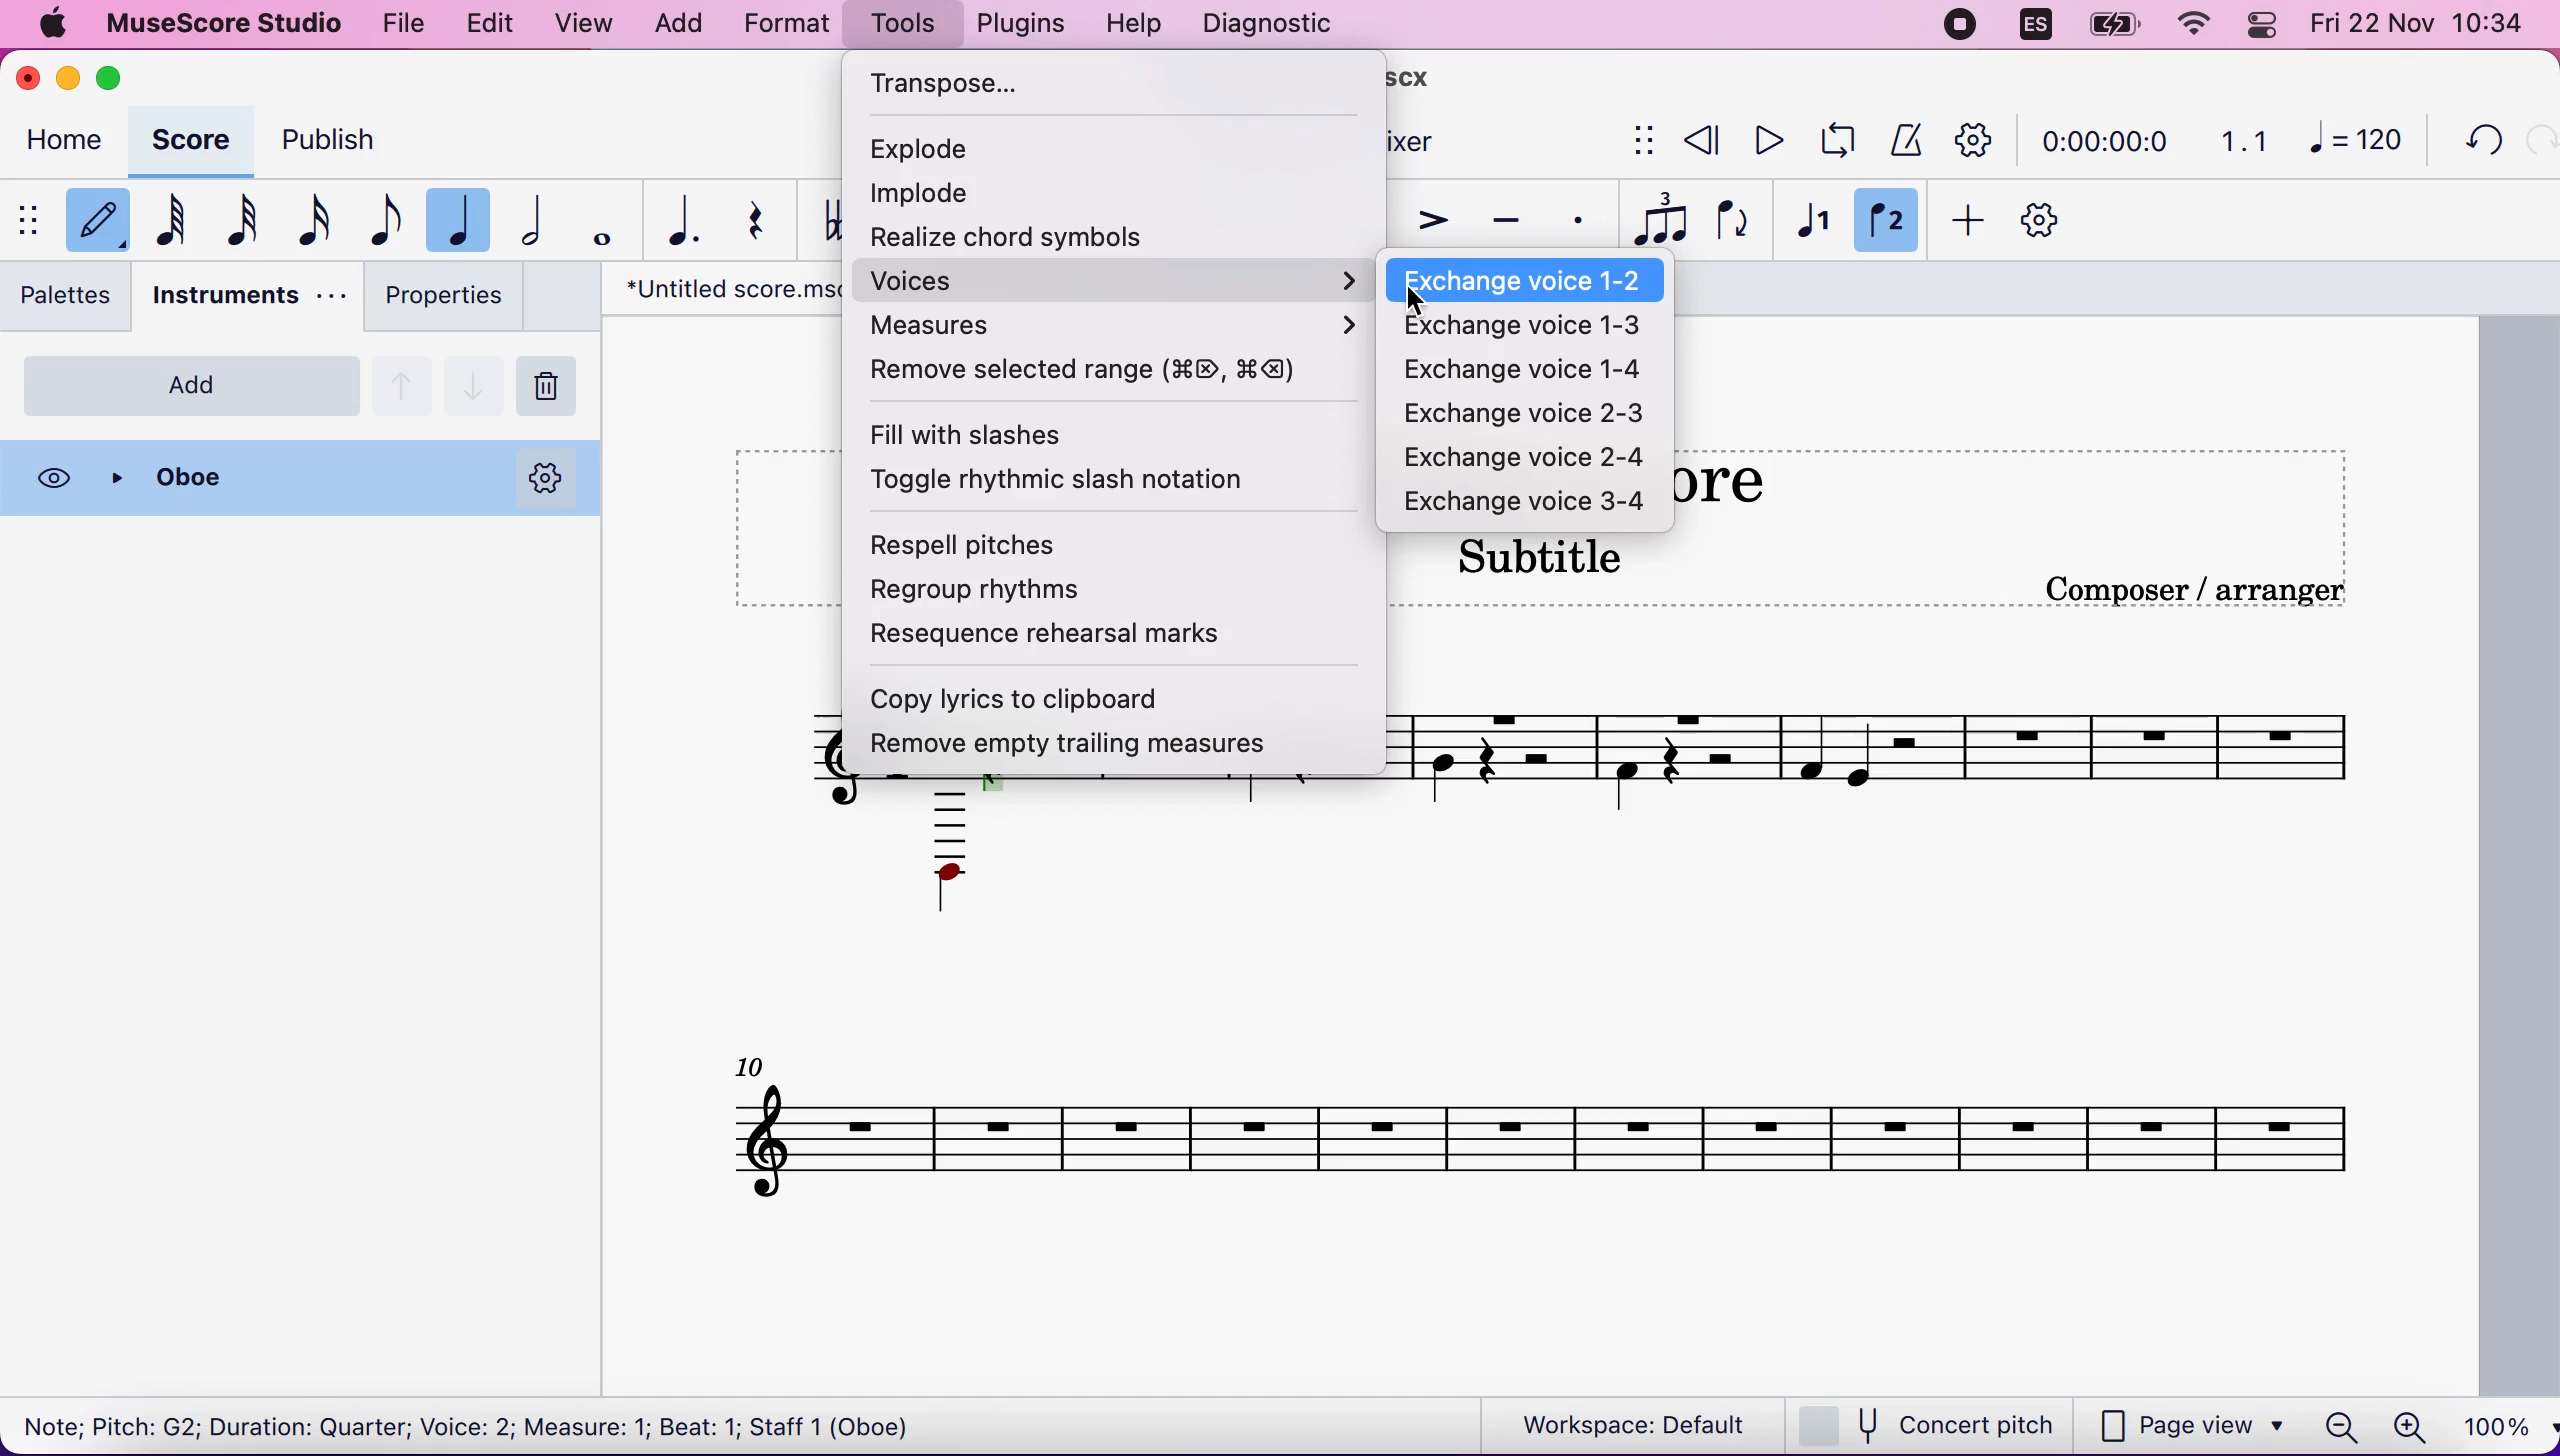  What do you see at coordinates (117, 76) in the screenshot?
I see `maximize` at bounding box center [117, 76].